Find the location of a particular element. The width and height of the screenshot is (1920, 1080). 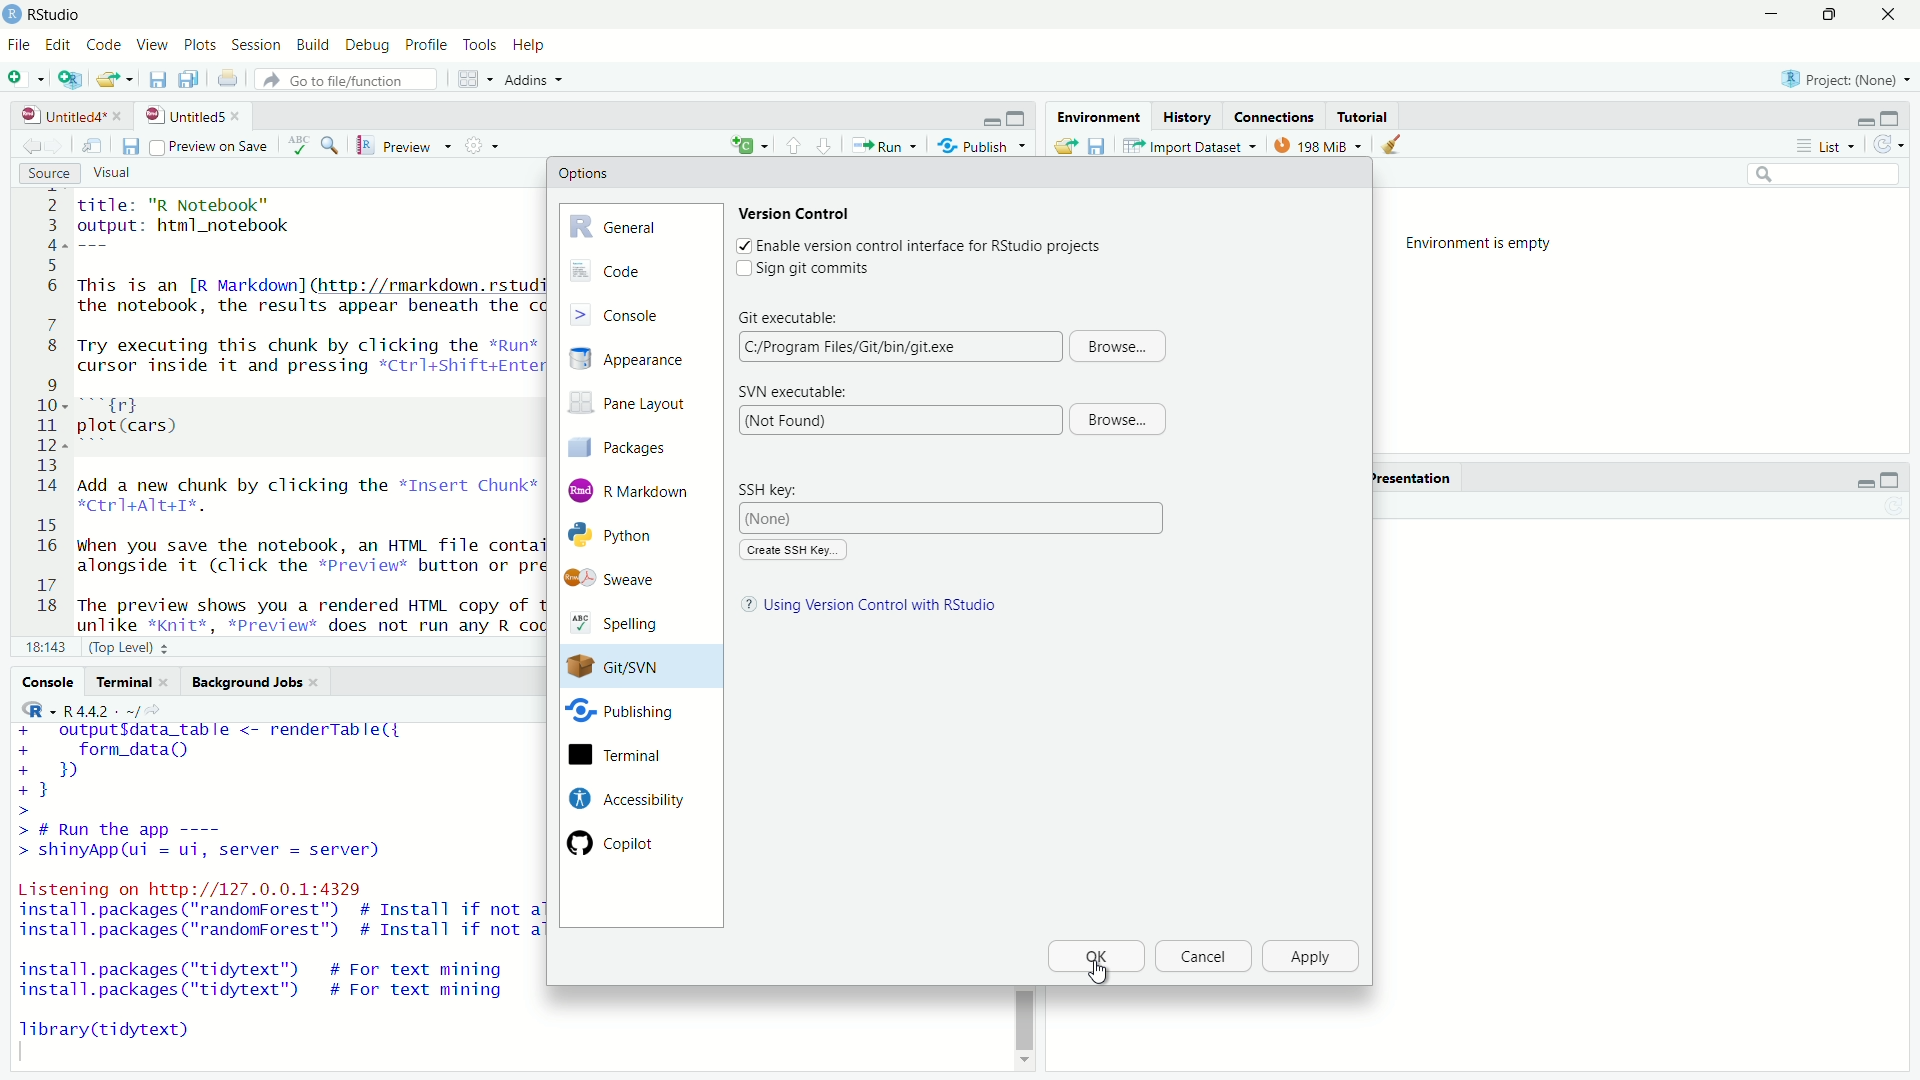

close is located at coordinates (240, 116).